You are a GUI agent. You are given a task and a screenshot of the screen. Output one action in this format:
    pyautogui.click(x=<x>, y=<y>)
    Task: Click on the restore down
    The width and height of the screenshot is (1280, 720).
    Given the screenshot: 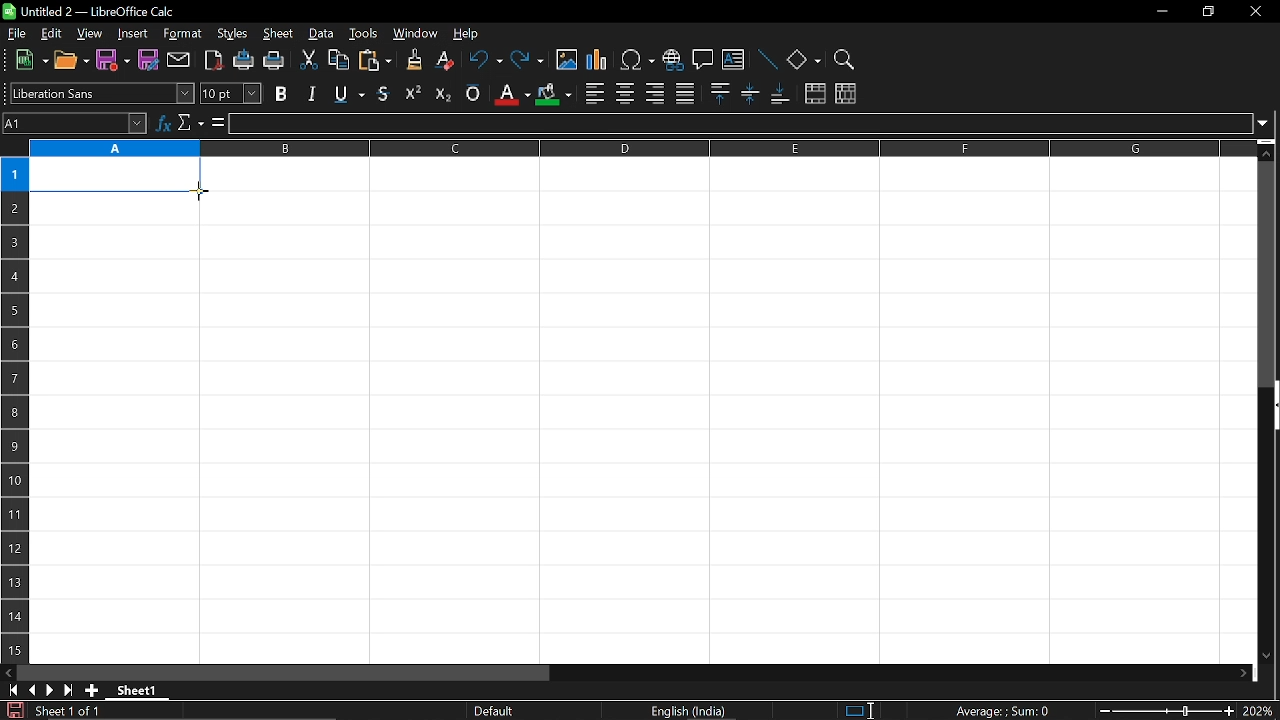 What is the action you would take?
    pyautogui.click(x=1207, y=10)
    